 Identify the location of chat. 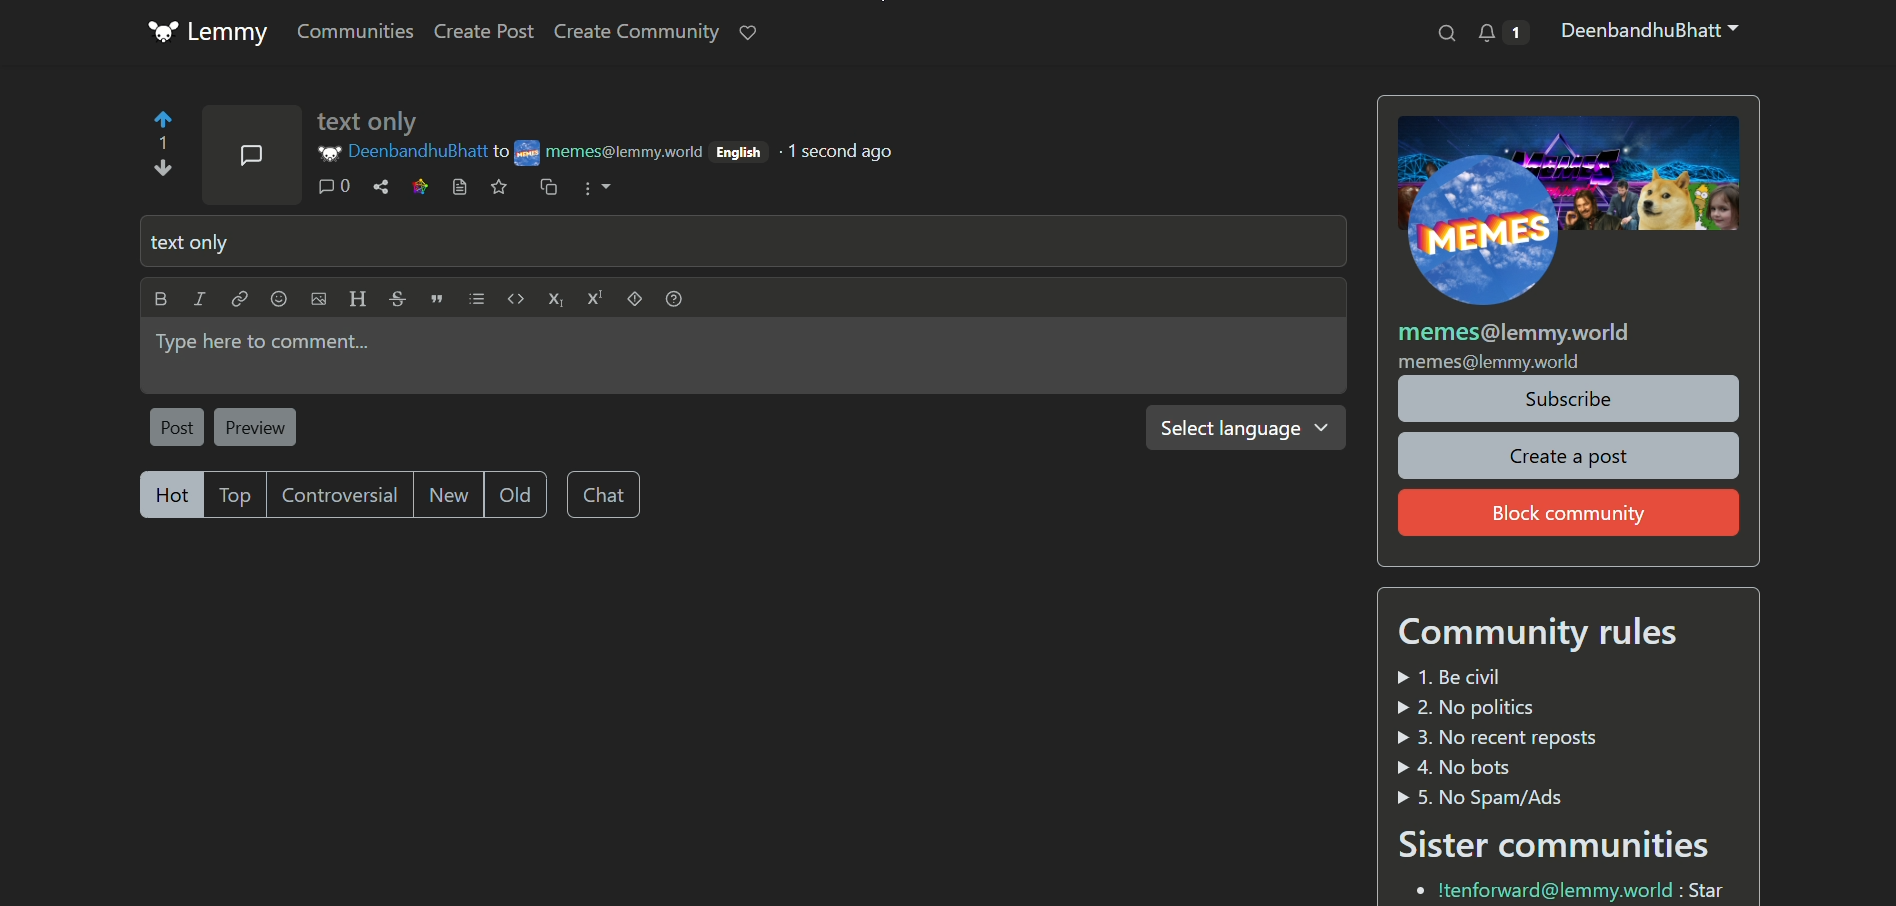
(603, 494).